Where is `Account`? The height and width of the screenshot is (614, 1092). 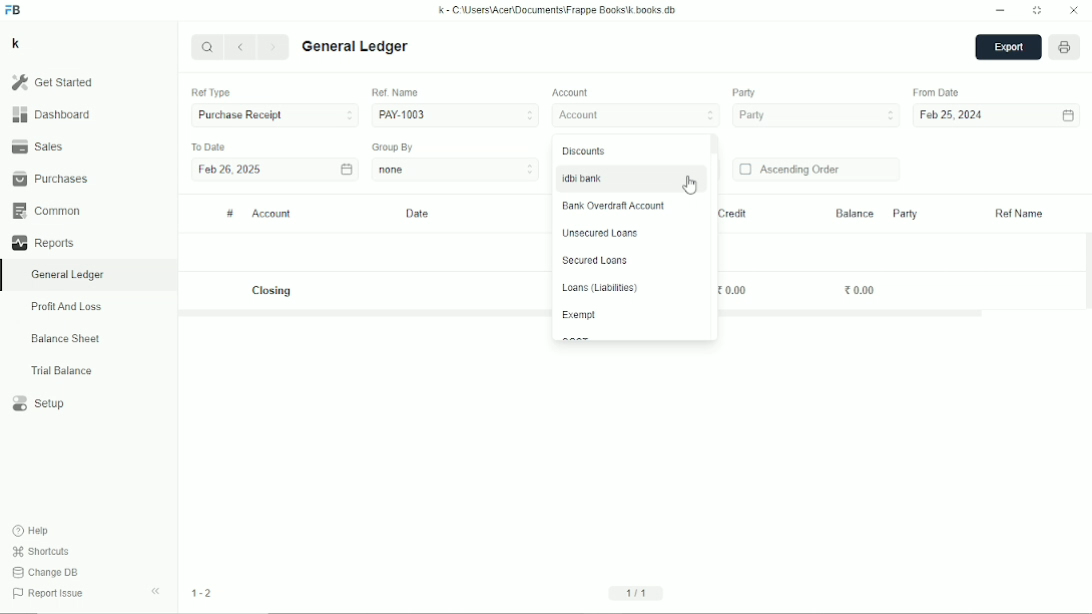
Account is located at coordinates (272, 214).